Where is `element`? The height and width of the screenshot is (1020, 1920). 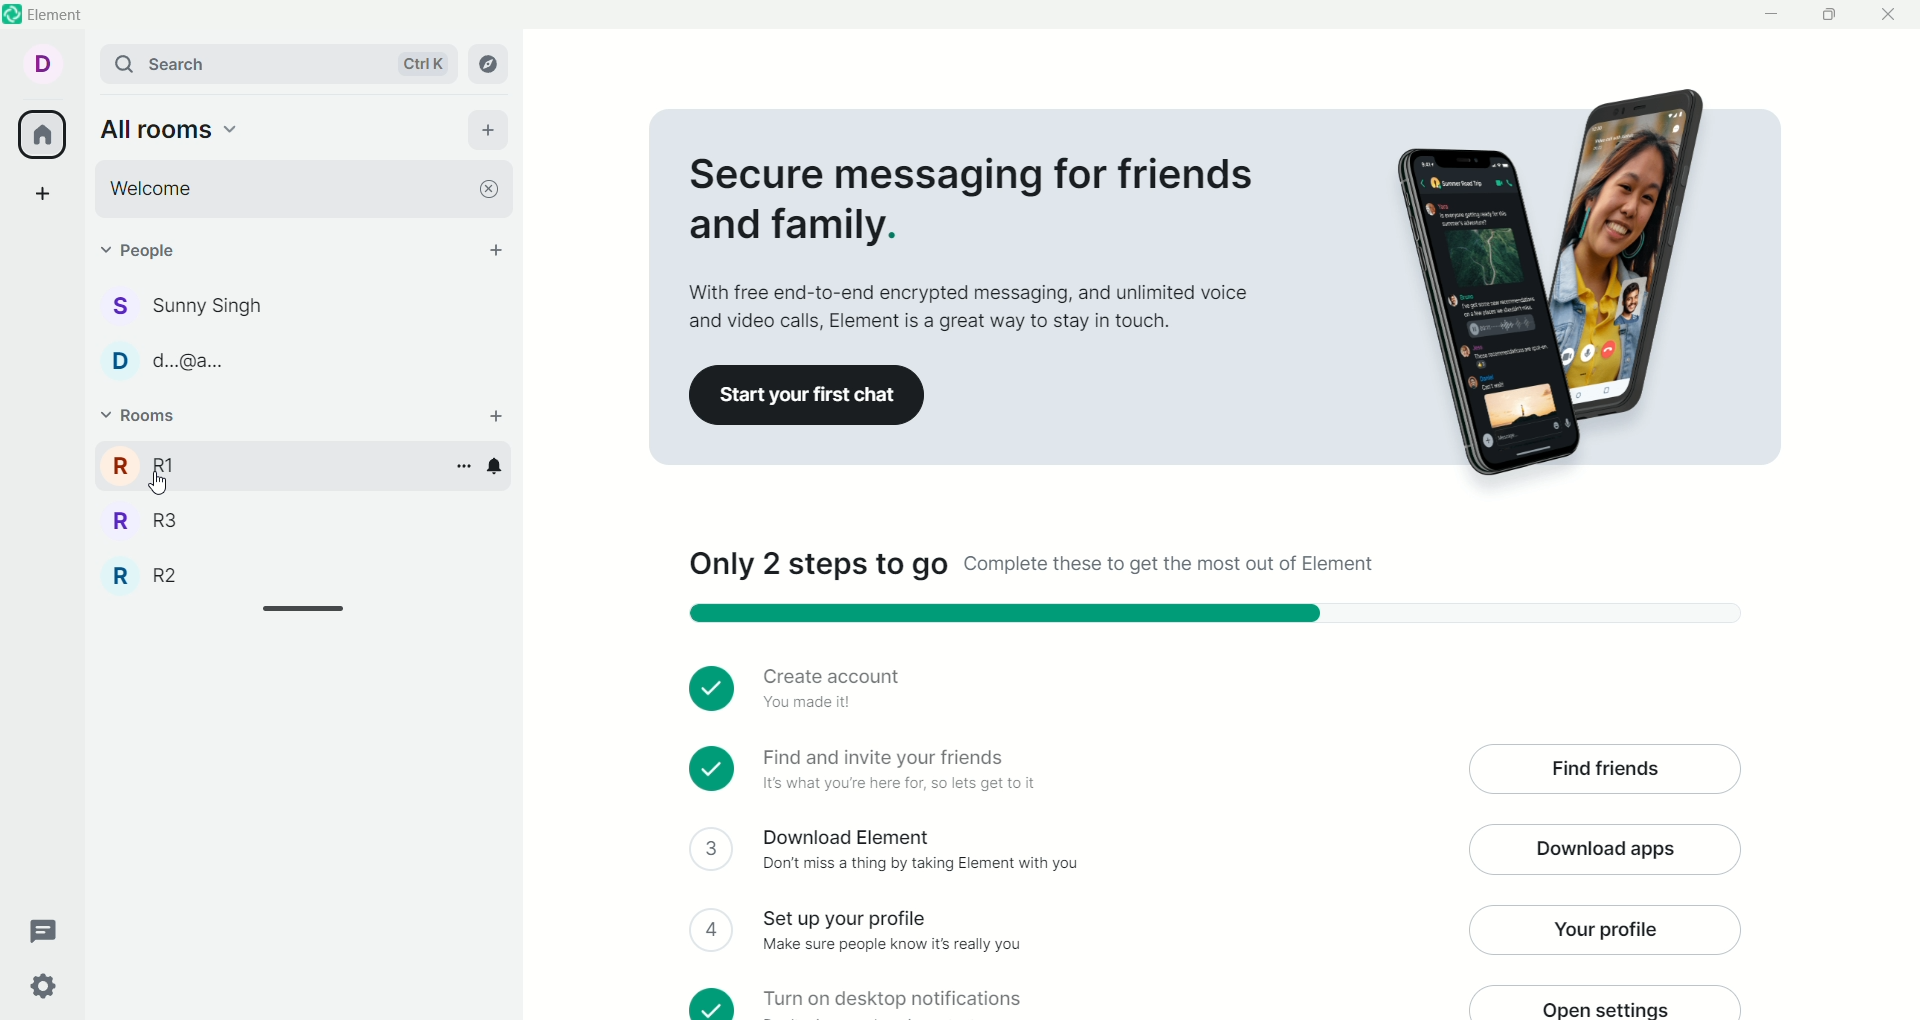 element is located at coordinates (56, 15).